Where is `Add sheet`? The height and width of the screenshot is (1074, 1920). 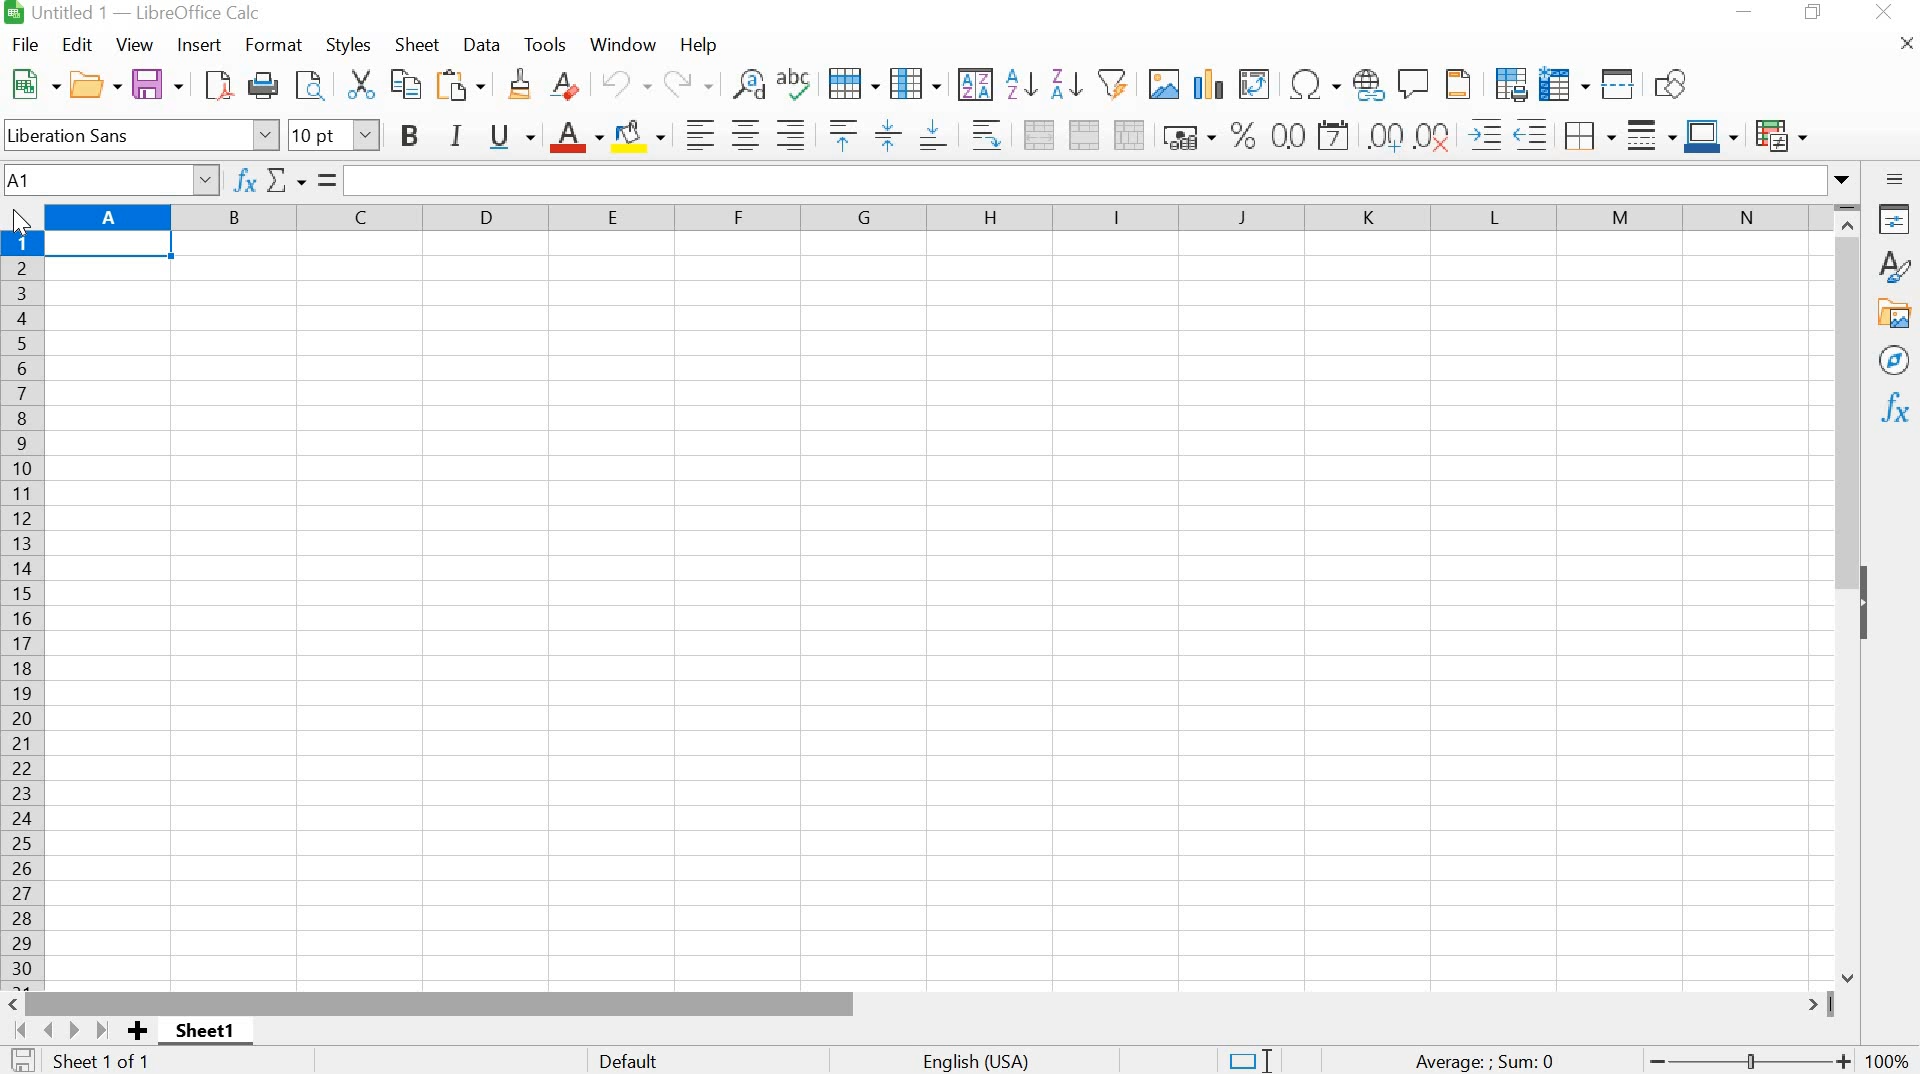
Add sheet is located at coordinates (142, 1030).